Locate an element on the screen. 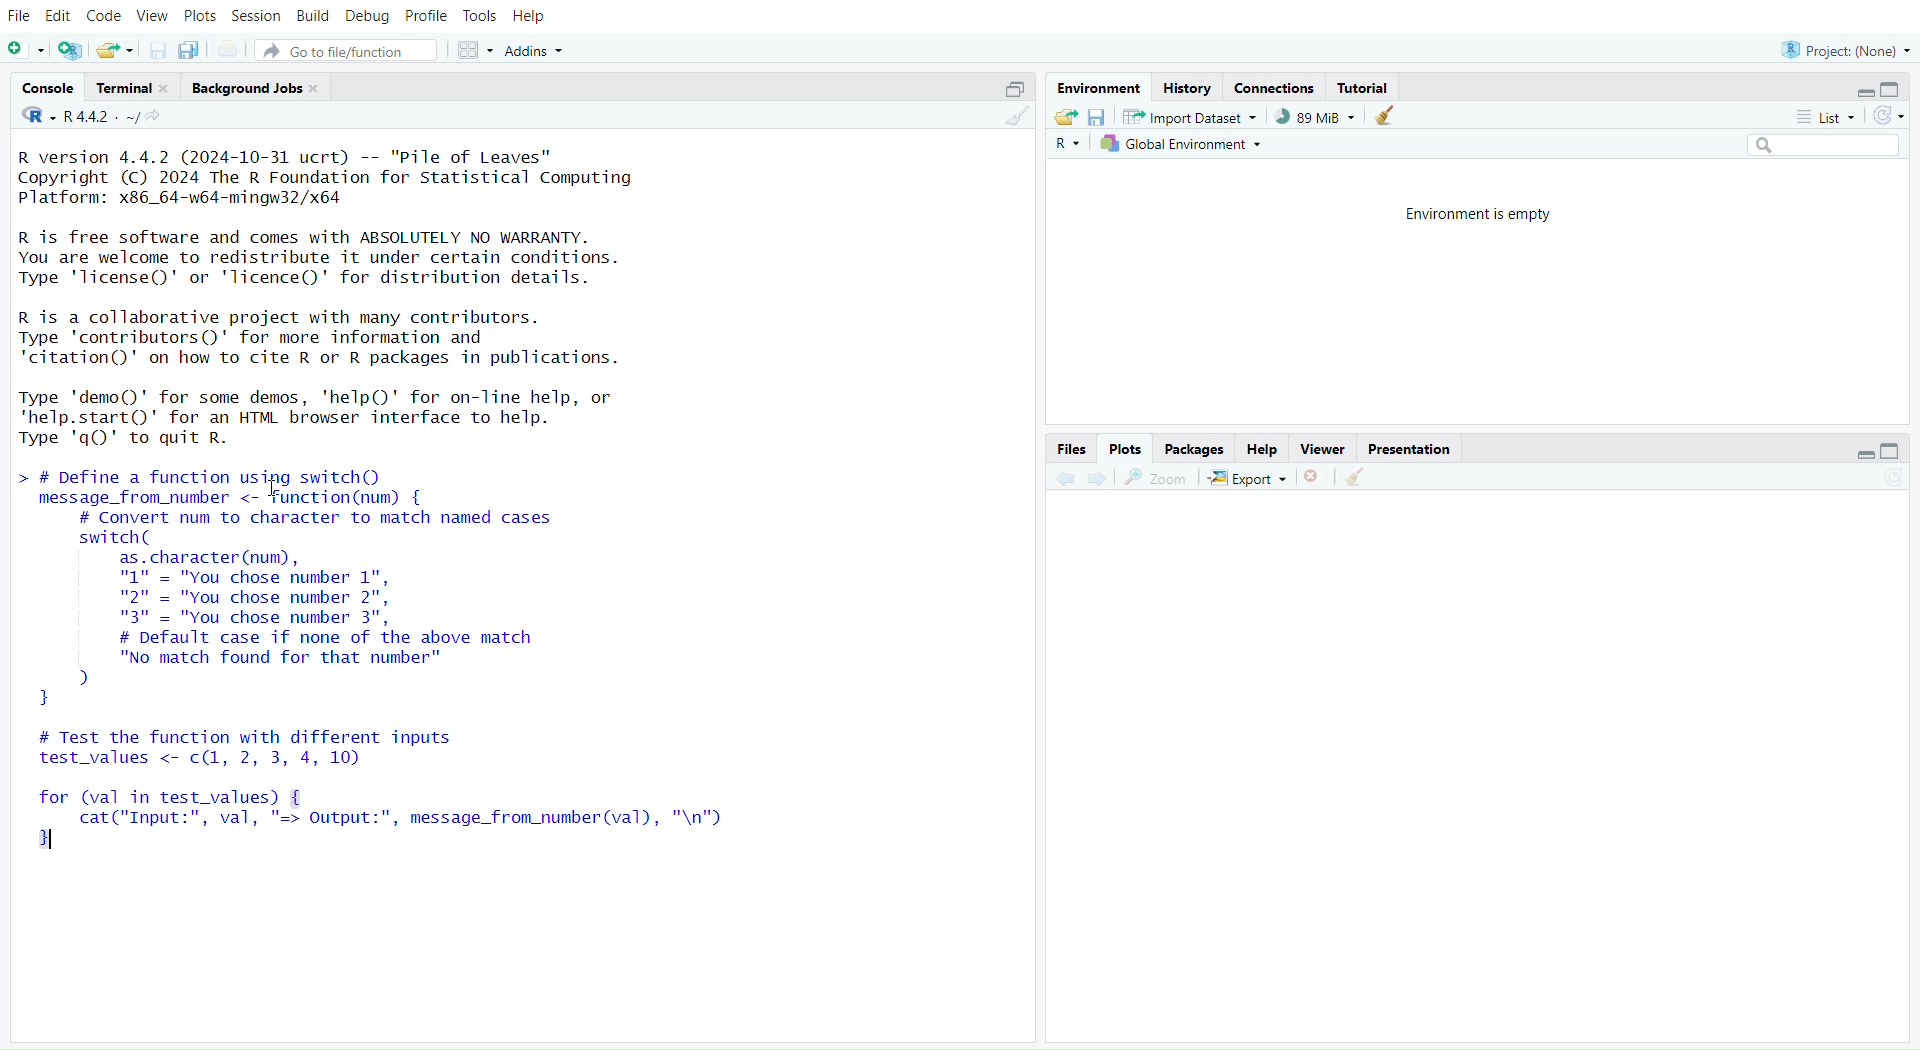 The width and height of the screenshot is (1920, 1050). Go to file/function is located at coordinates (346, 50).